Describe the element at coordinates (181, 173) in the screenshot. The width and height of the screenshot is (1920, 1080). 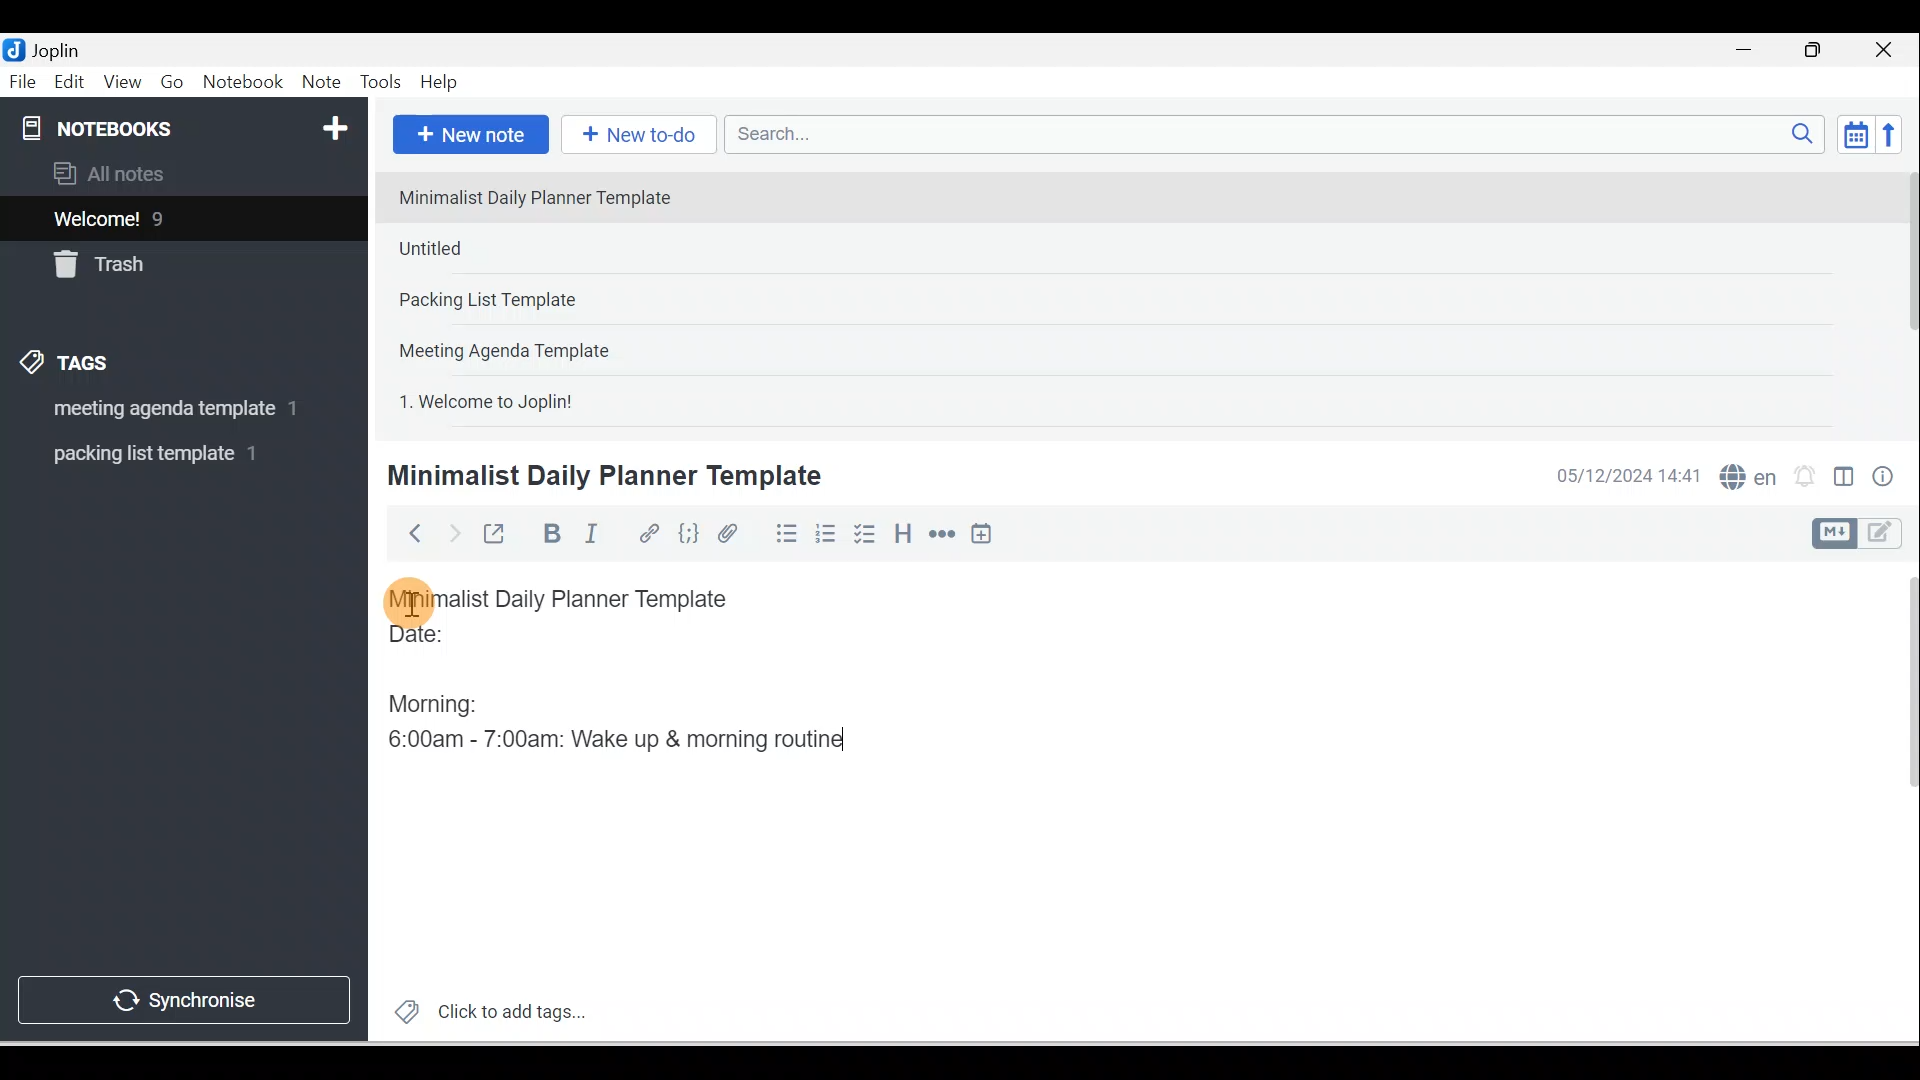
I see `All notes` at that location.